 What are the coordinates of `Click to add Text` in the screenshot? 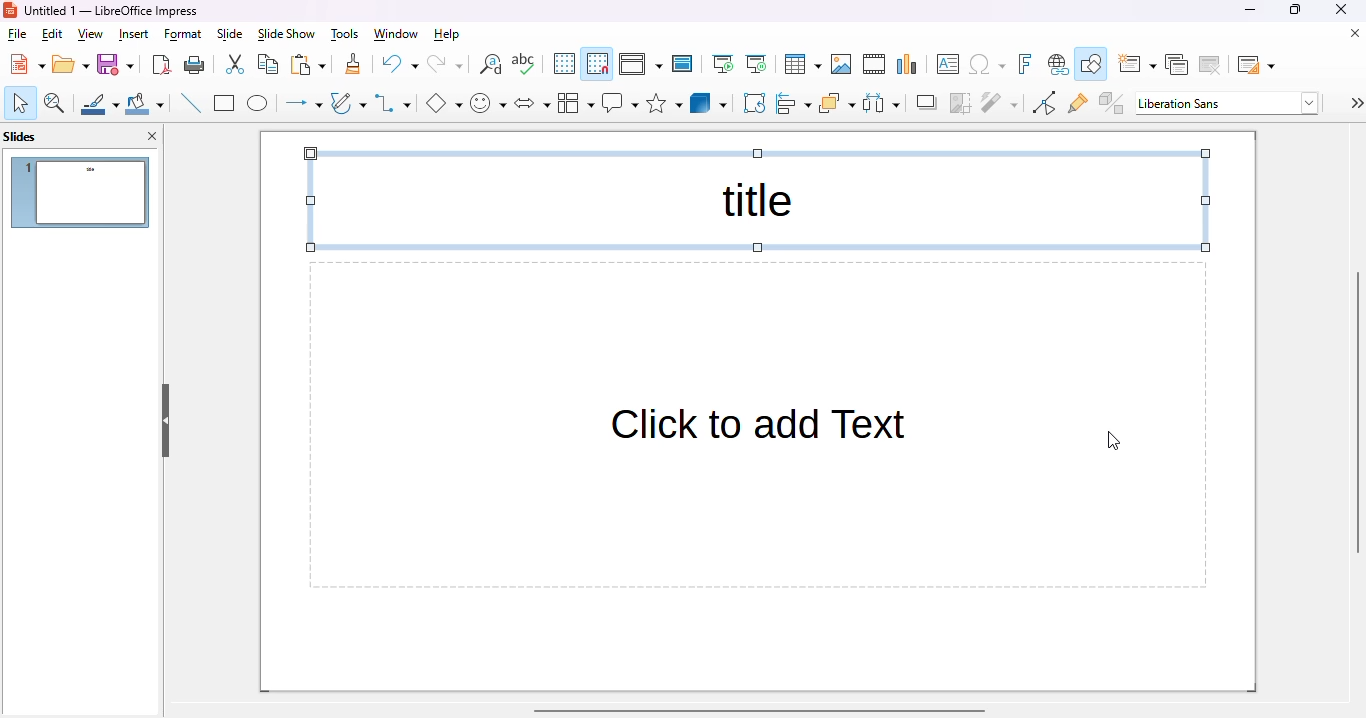 It's located at (757, 426).